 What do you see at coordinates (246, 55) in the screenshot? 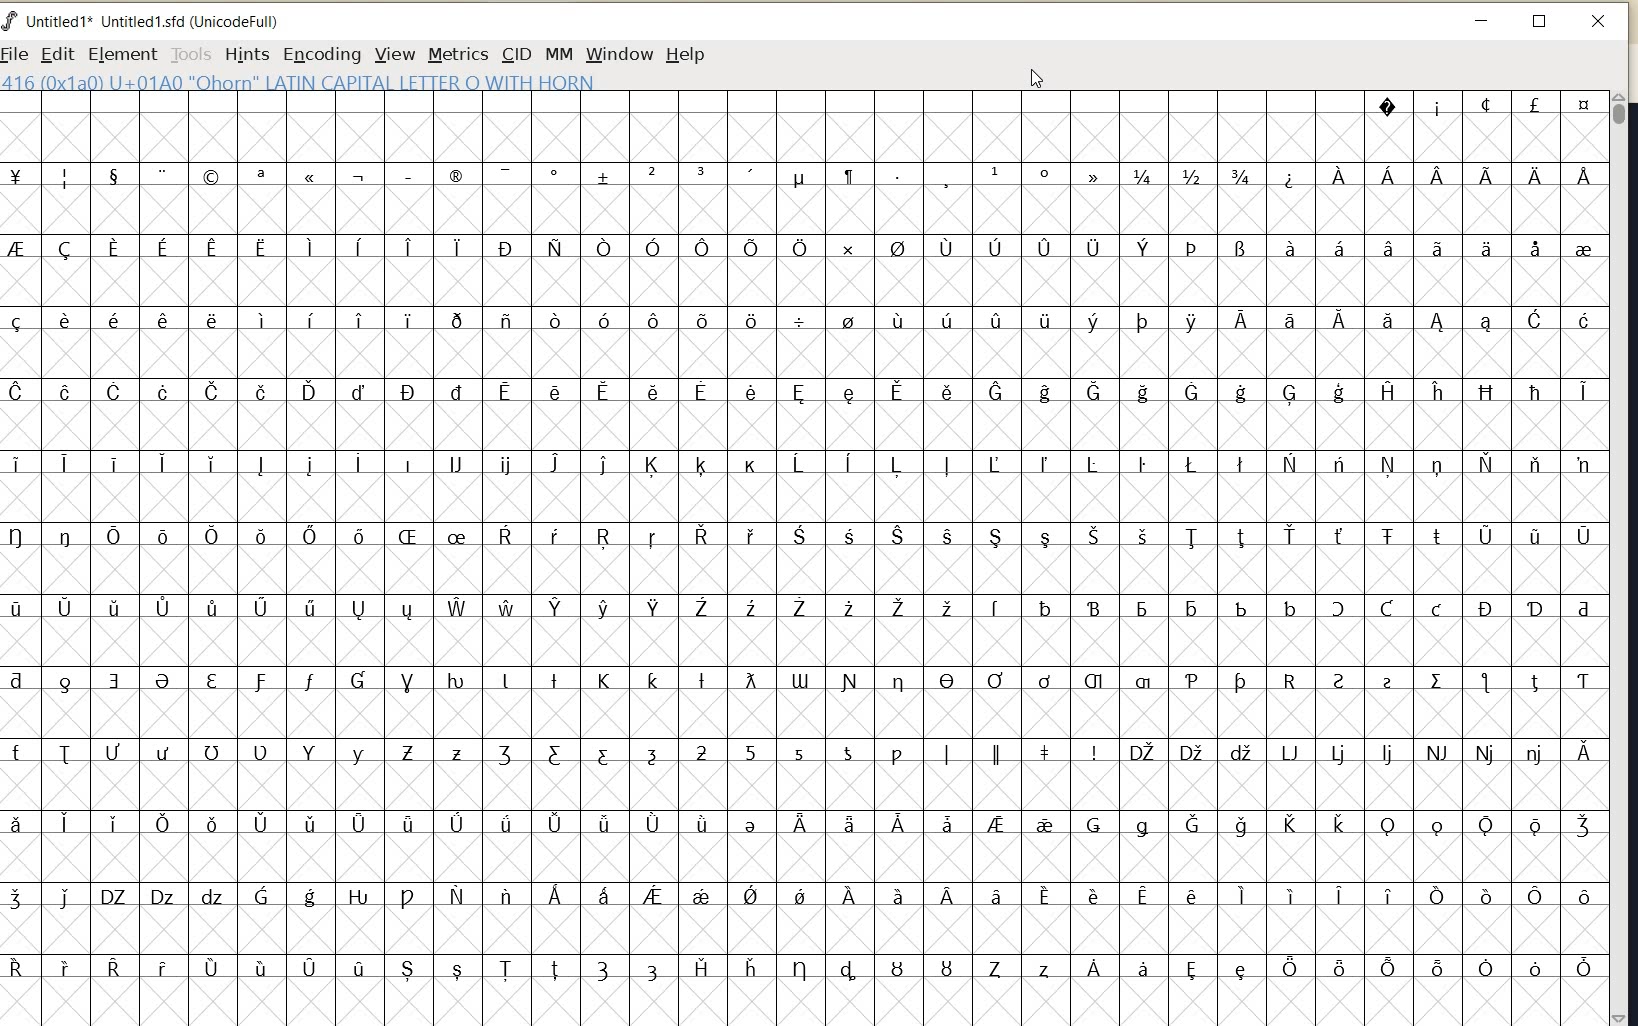
I see `HINTS` at bounding box center [246, 55].